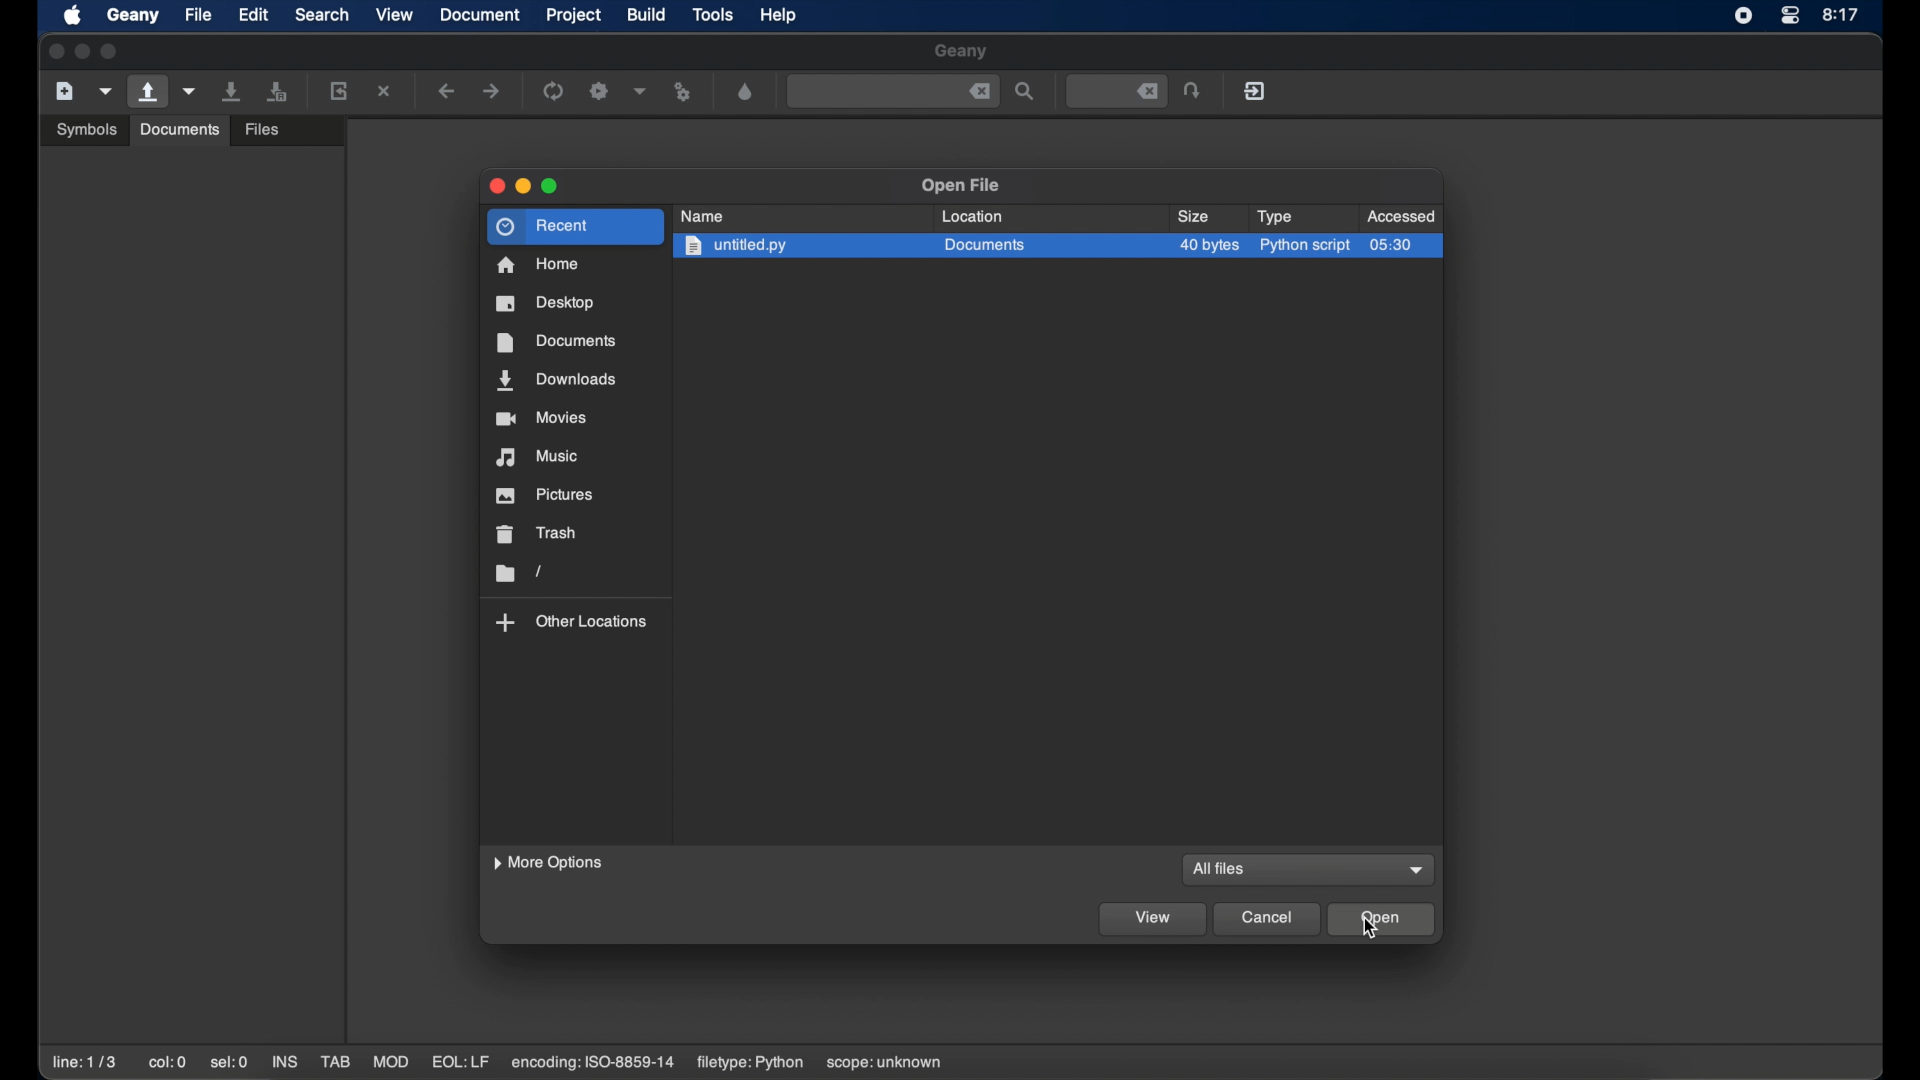 This screenshot has width=1920, height=1080. I want to click on help, so click(778, 15).